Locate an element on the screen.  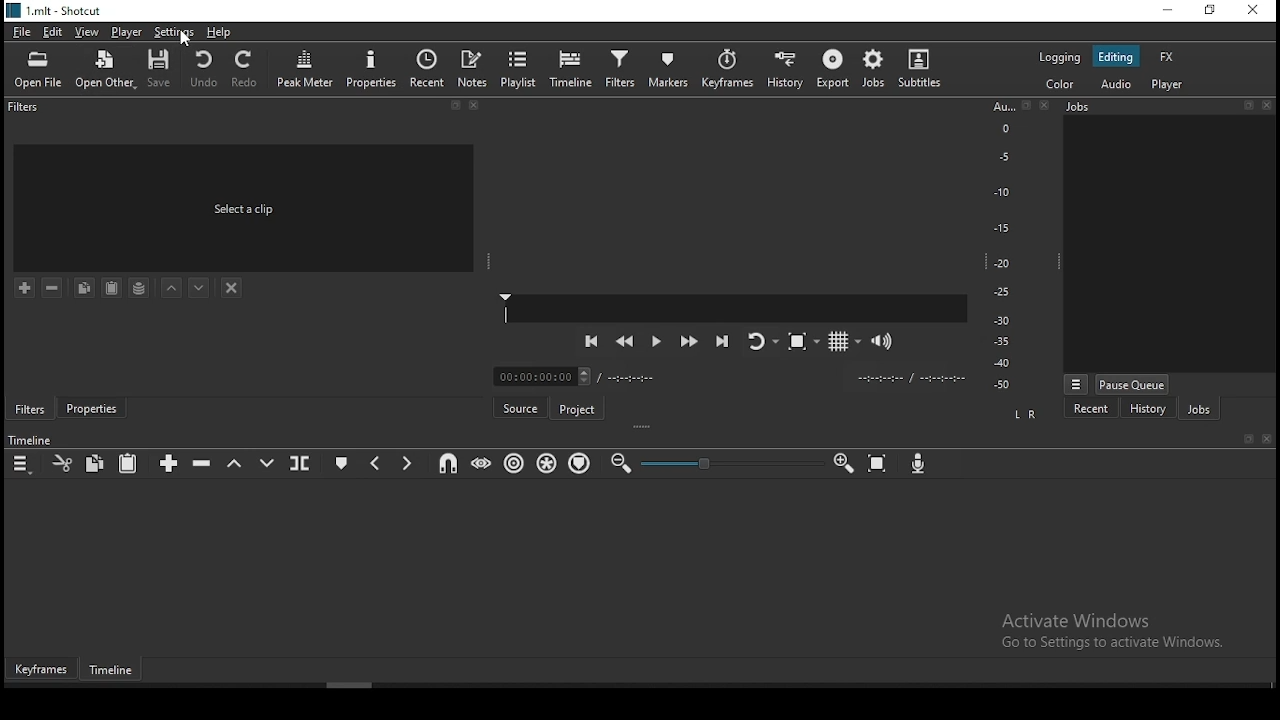
lift is located at coordinates (235, 463).